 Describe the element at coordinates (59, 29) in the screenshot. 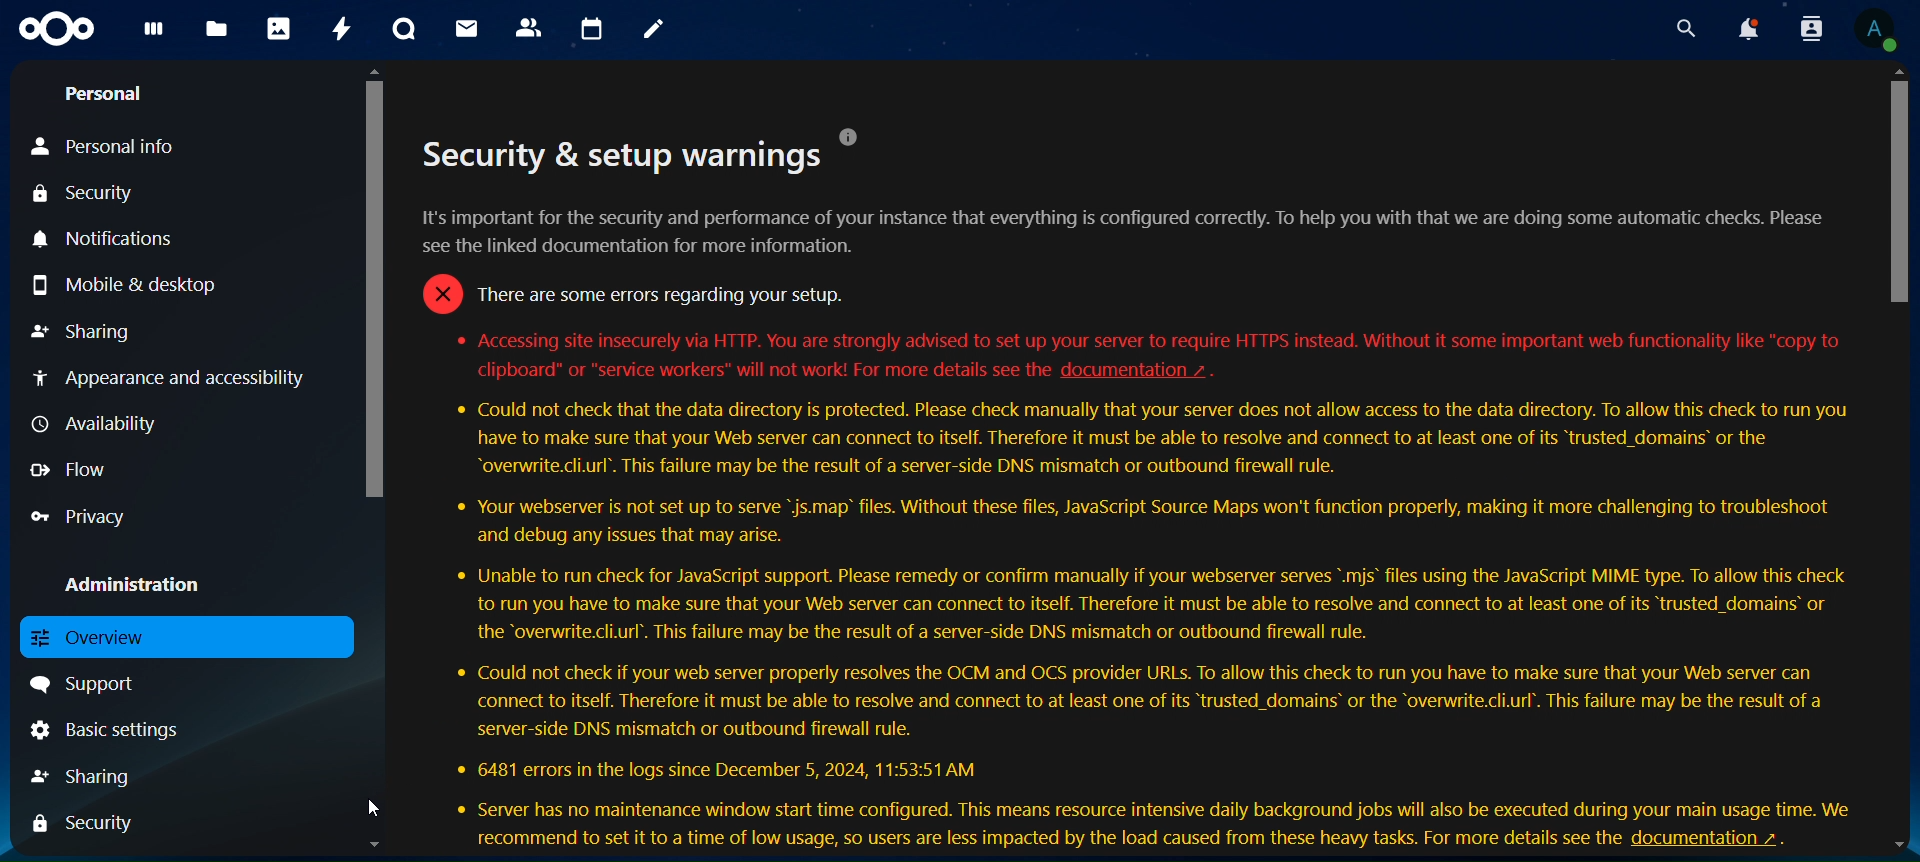

I see `icon` at that location.